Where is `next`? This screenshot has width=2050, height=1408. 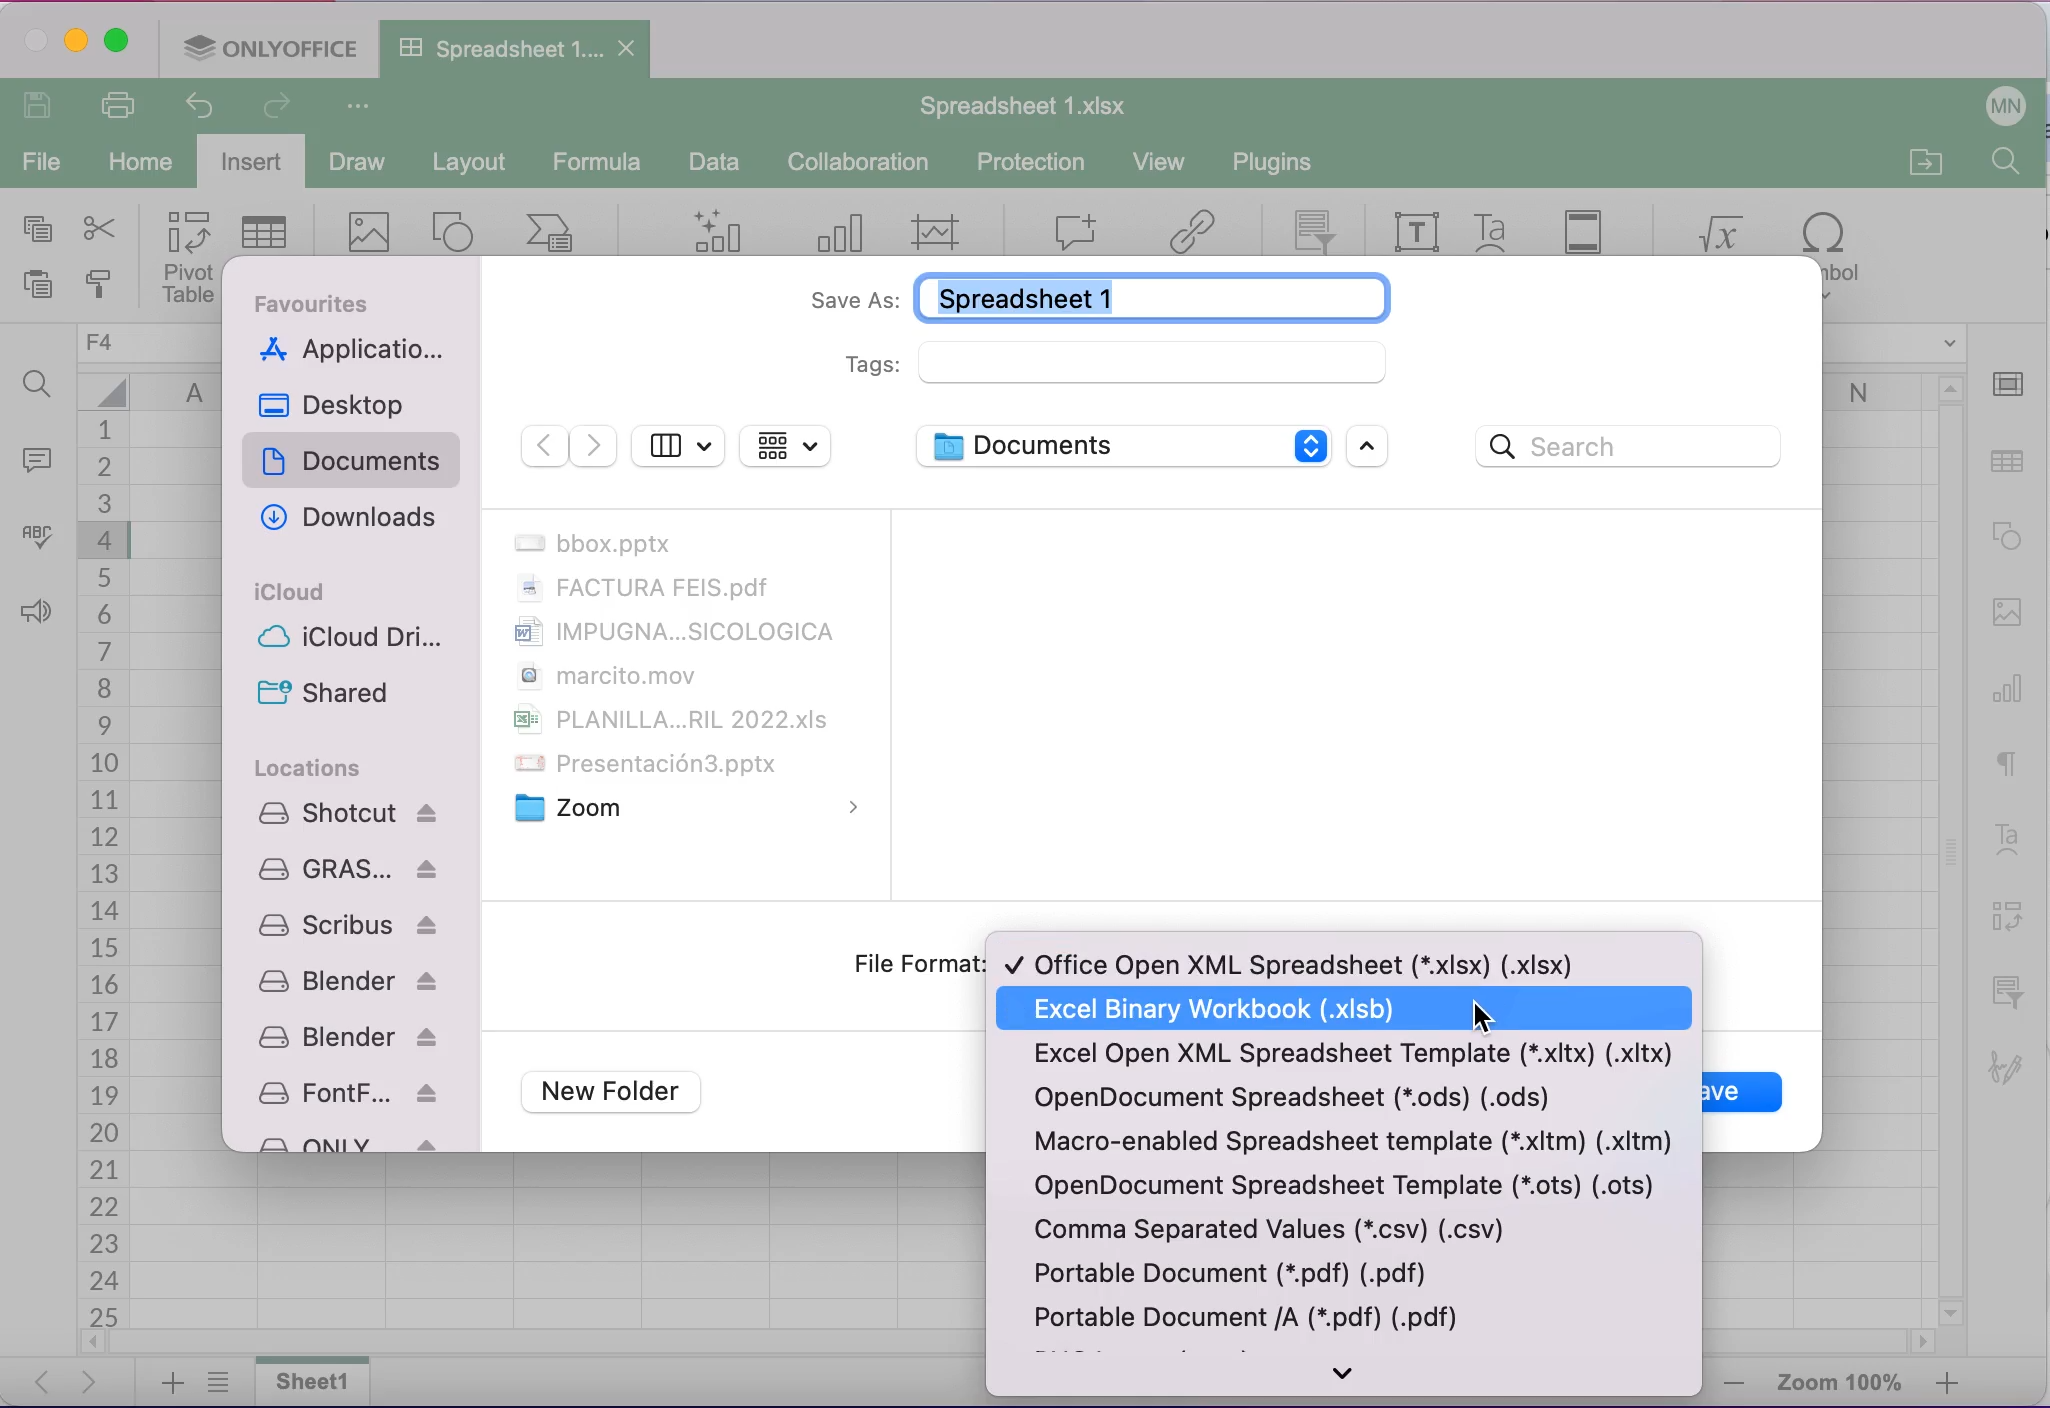 next is located at coordinates (594, 447).